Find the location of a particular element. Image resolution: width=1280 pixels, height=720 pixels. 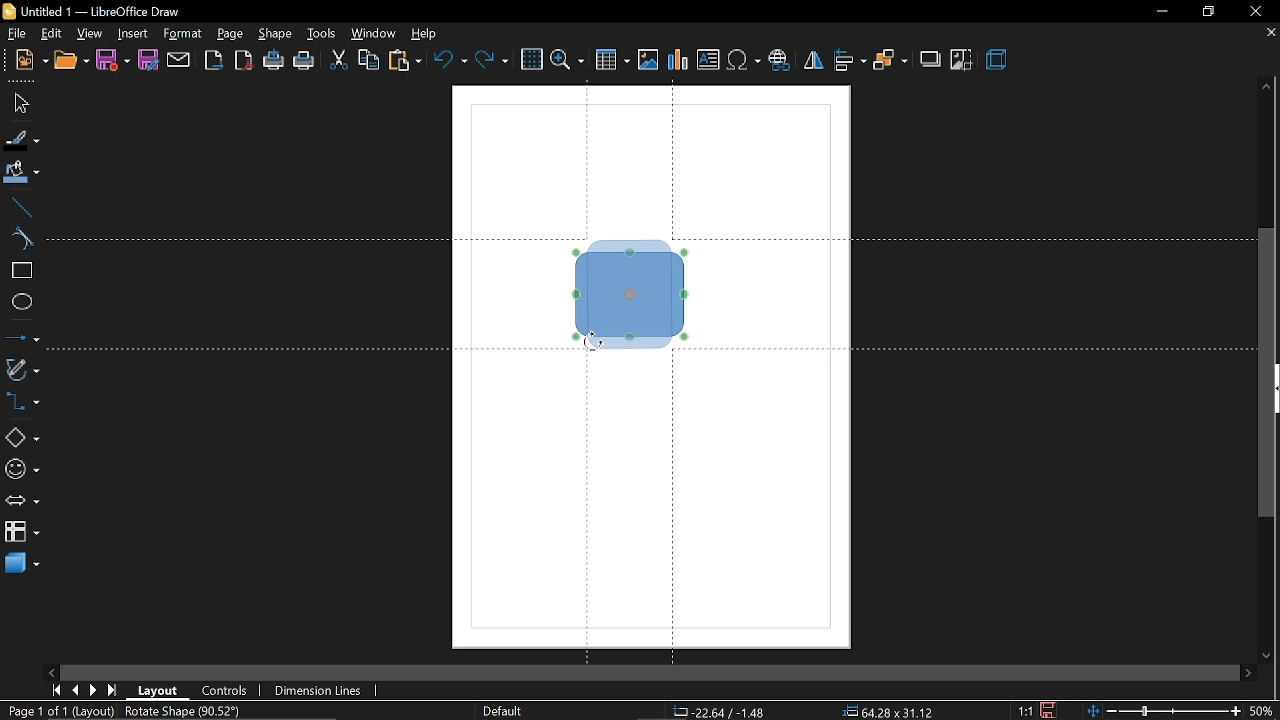

open is located at coordinates (72, 61).